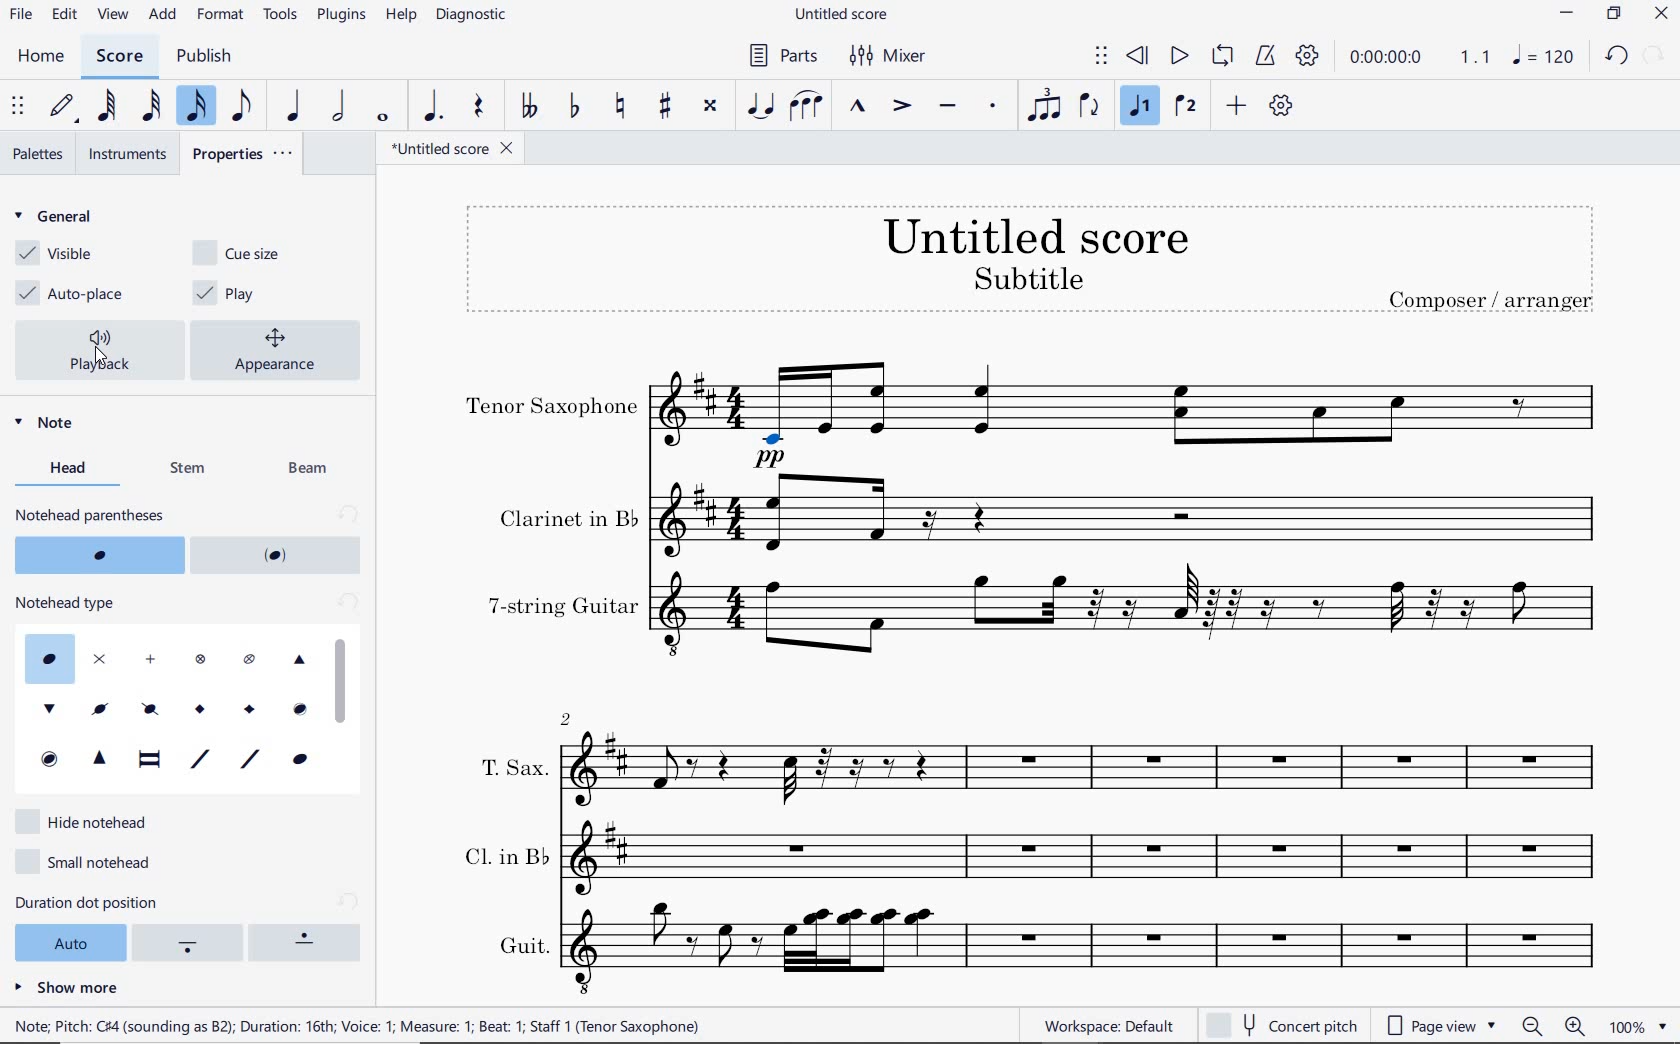  I want to click on LOOP PLAYBACK, so click(1225, 57).